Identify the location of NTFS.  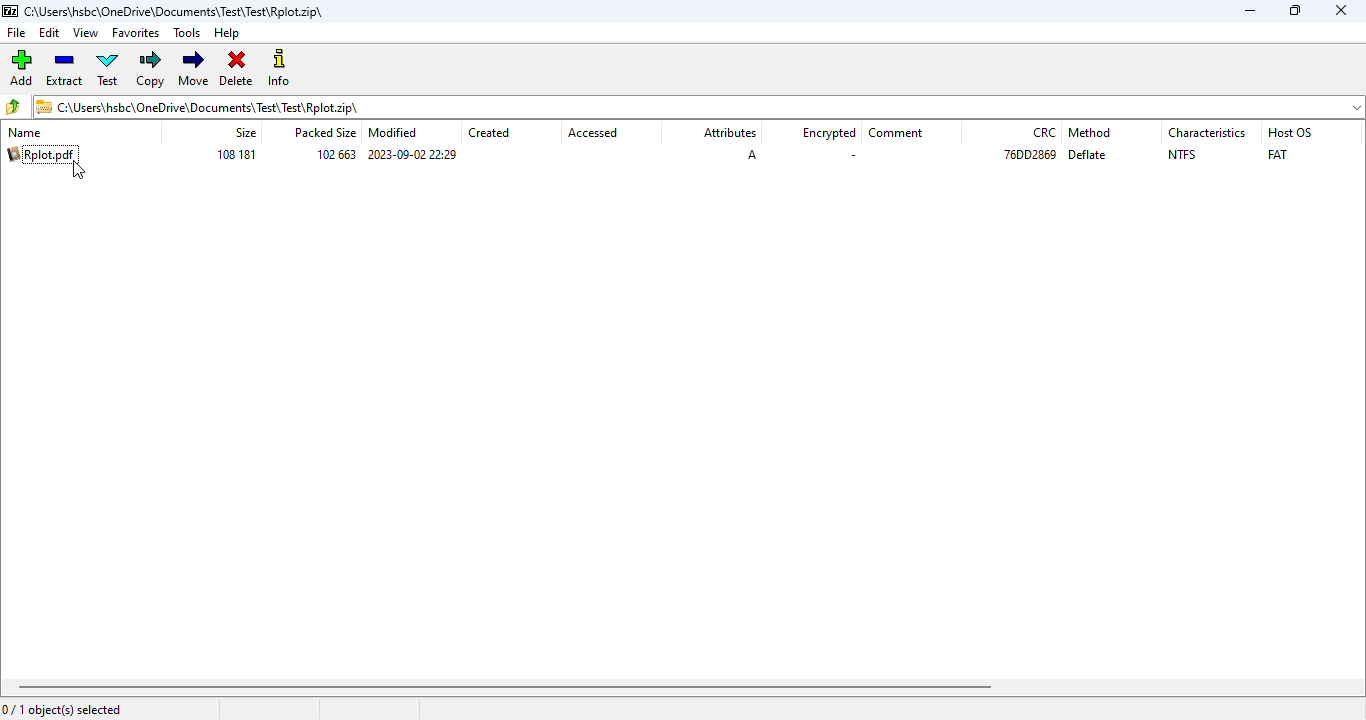
(1182, 155).